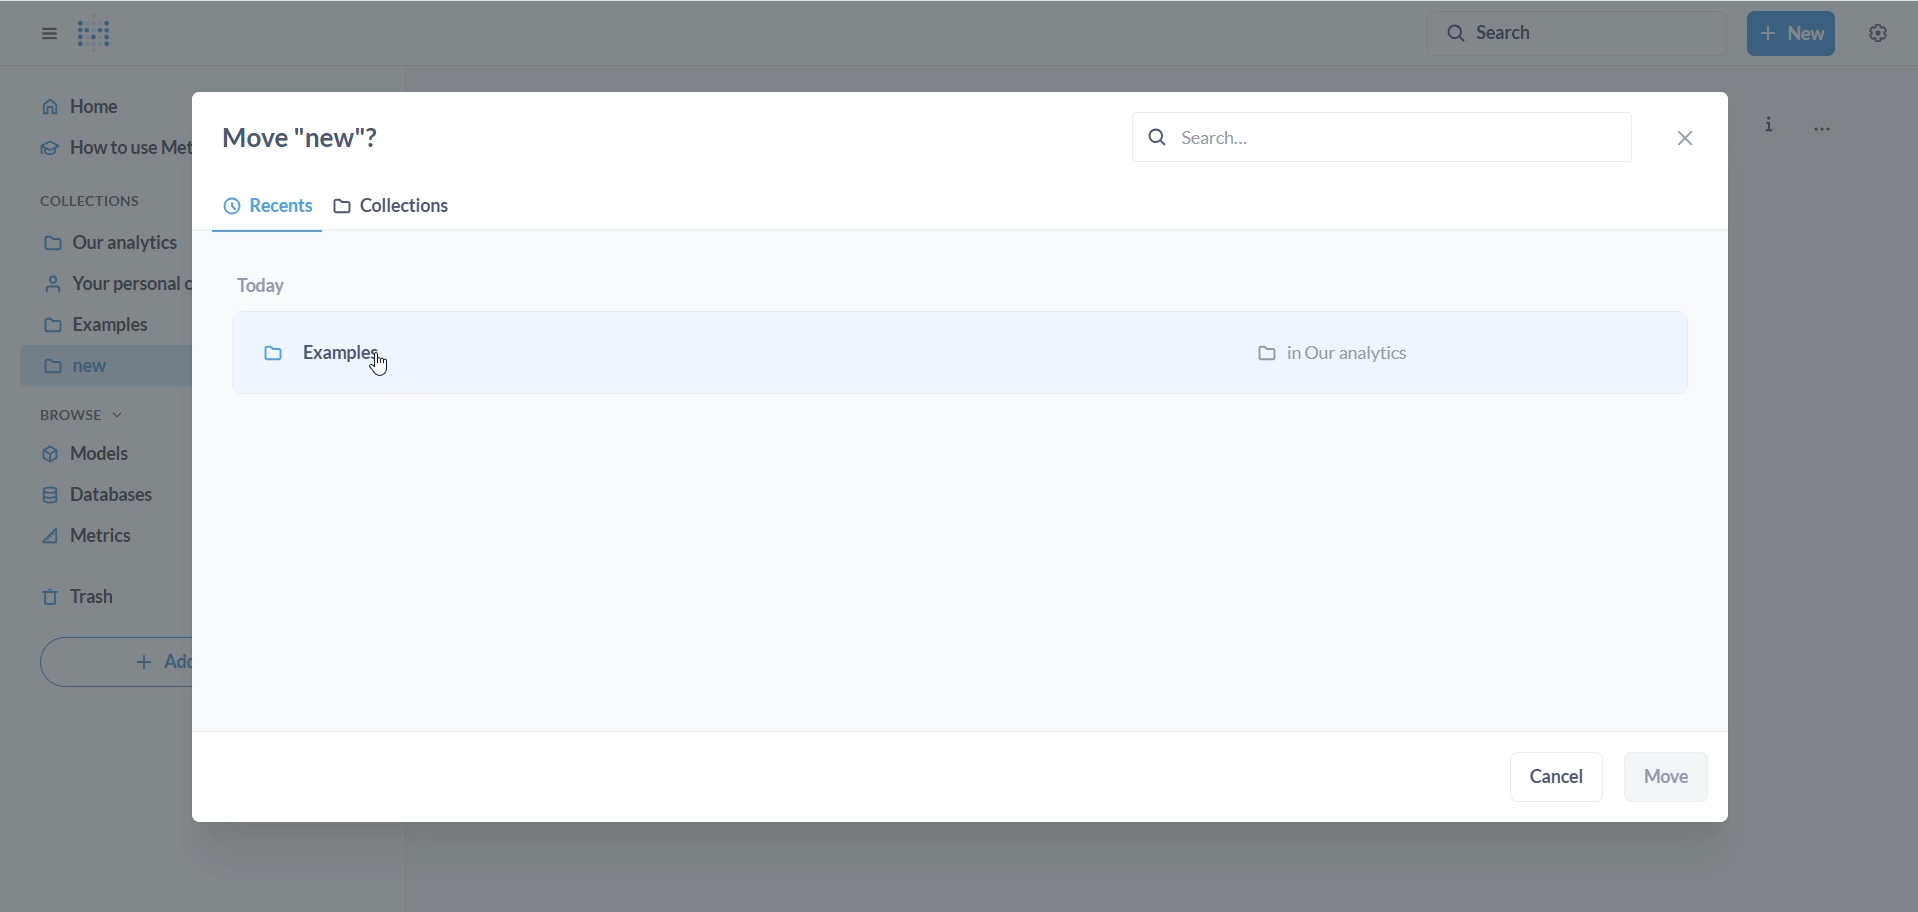 The image size is (1918, 912). What do you see at coordinates (112, 243) in the screenshot?
I see `our analytics ` at bounding box center [112, 243].